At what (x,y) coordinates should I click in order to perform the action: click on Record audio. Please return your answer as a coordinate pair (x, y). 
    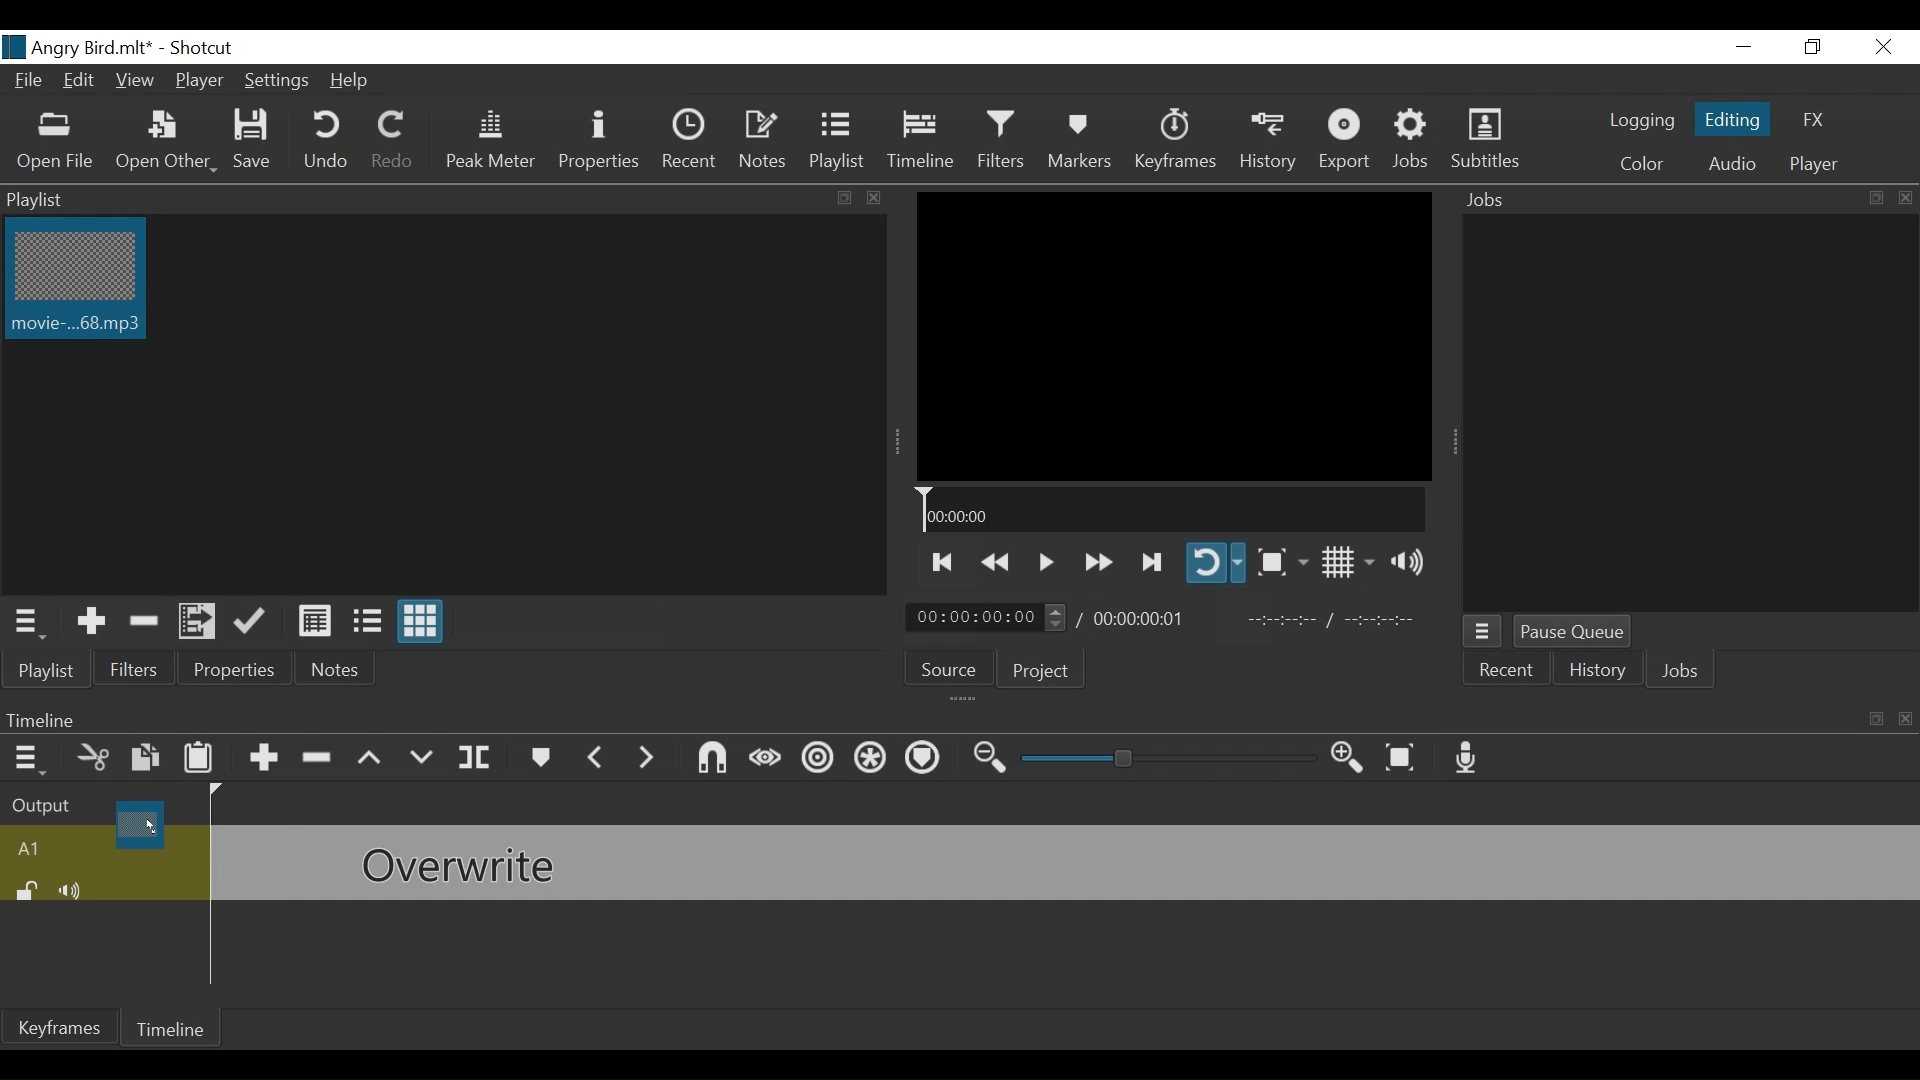
    Looking at the image, I should click on (1469, 759).